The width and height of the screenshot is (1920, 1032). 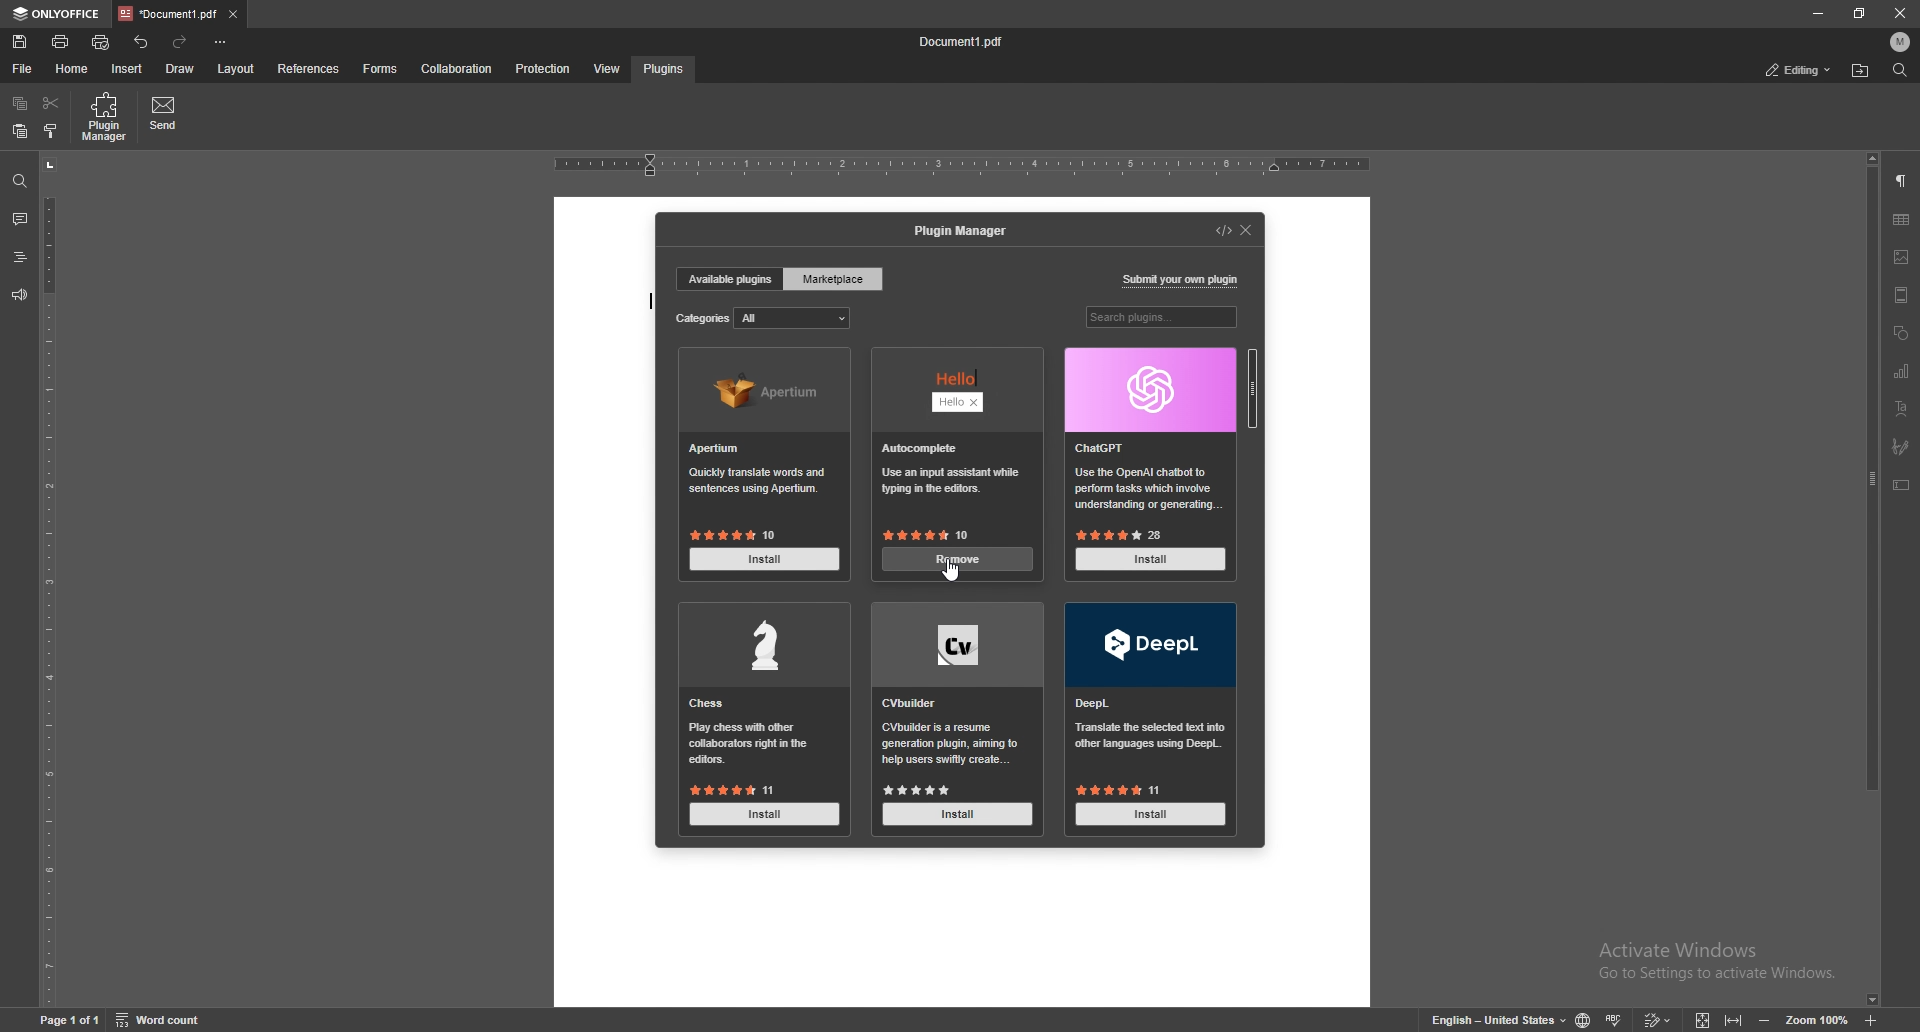 What do you see at coordinates (106, 116) in the screenshot?
I see `plugin manager` at bounding box center [106, 116].